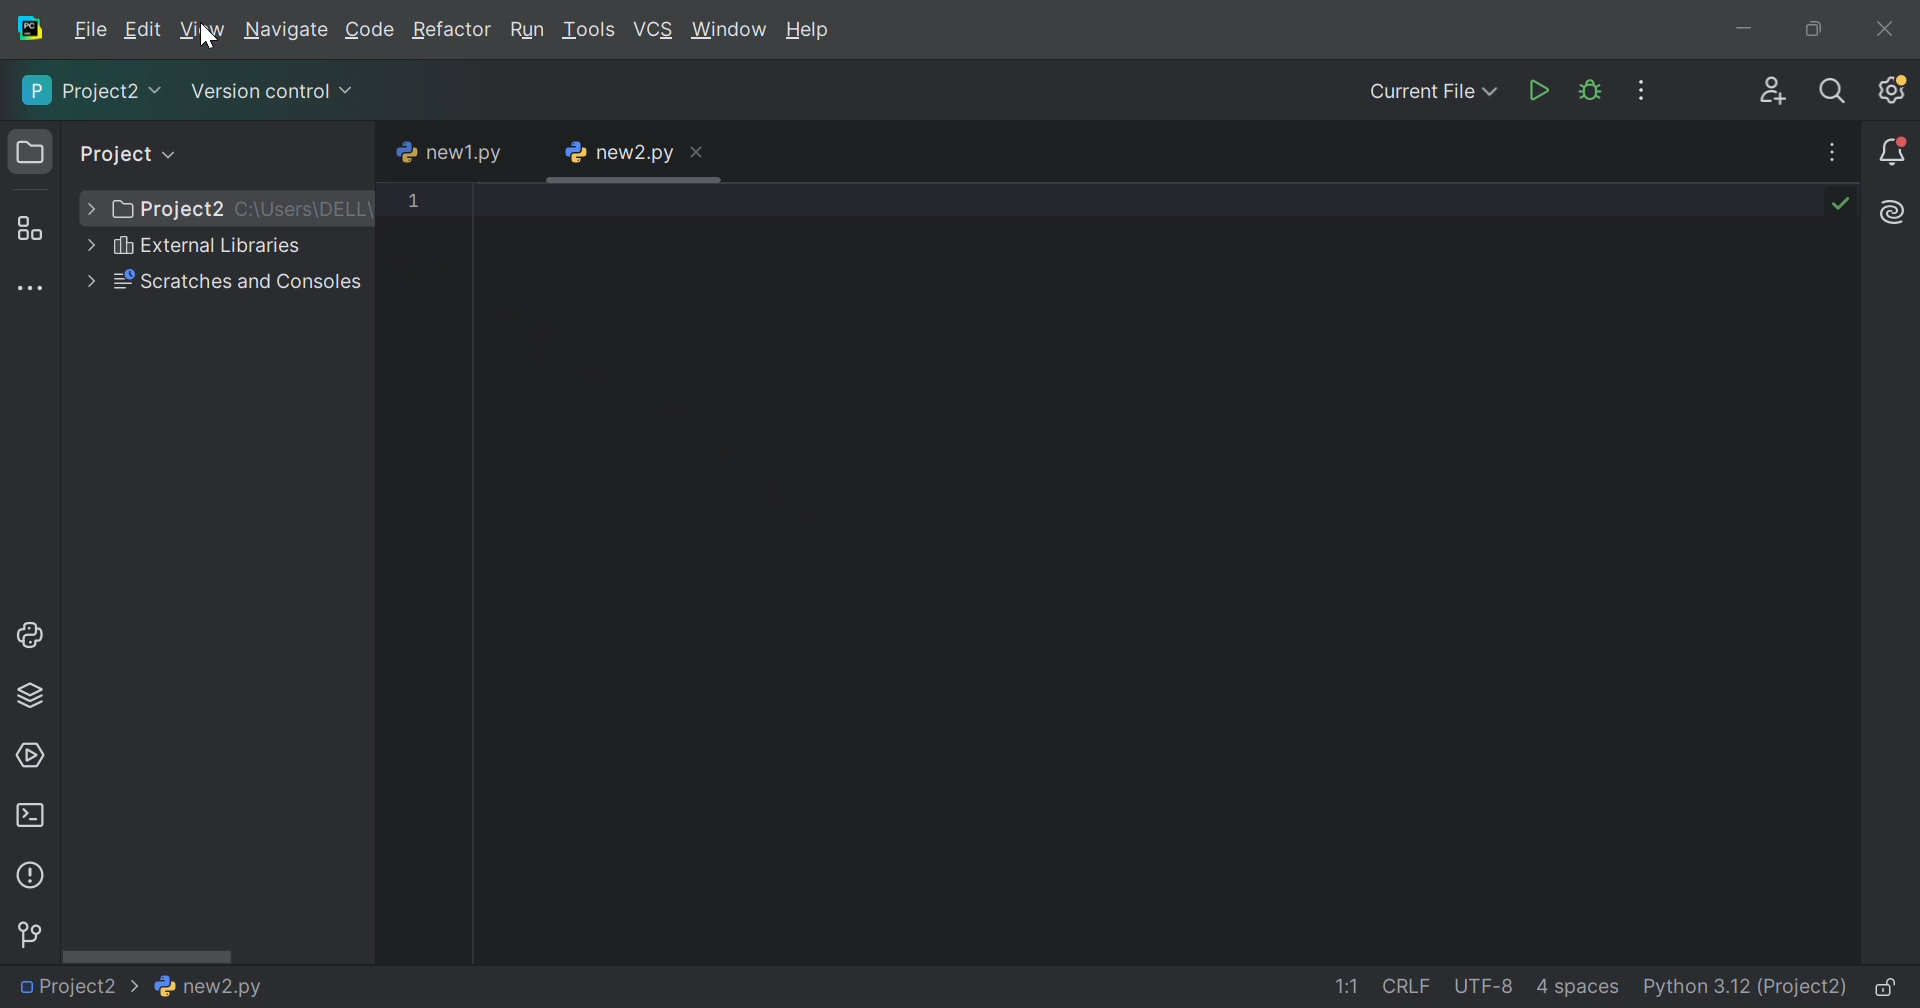 The image size is (1920, 1008). I want to click on Project2, so click(171, 207).